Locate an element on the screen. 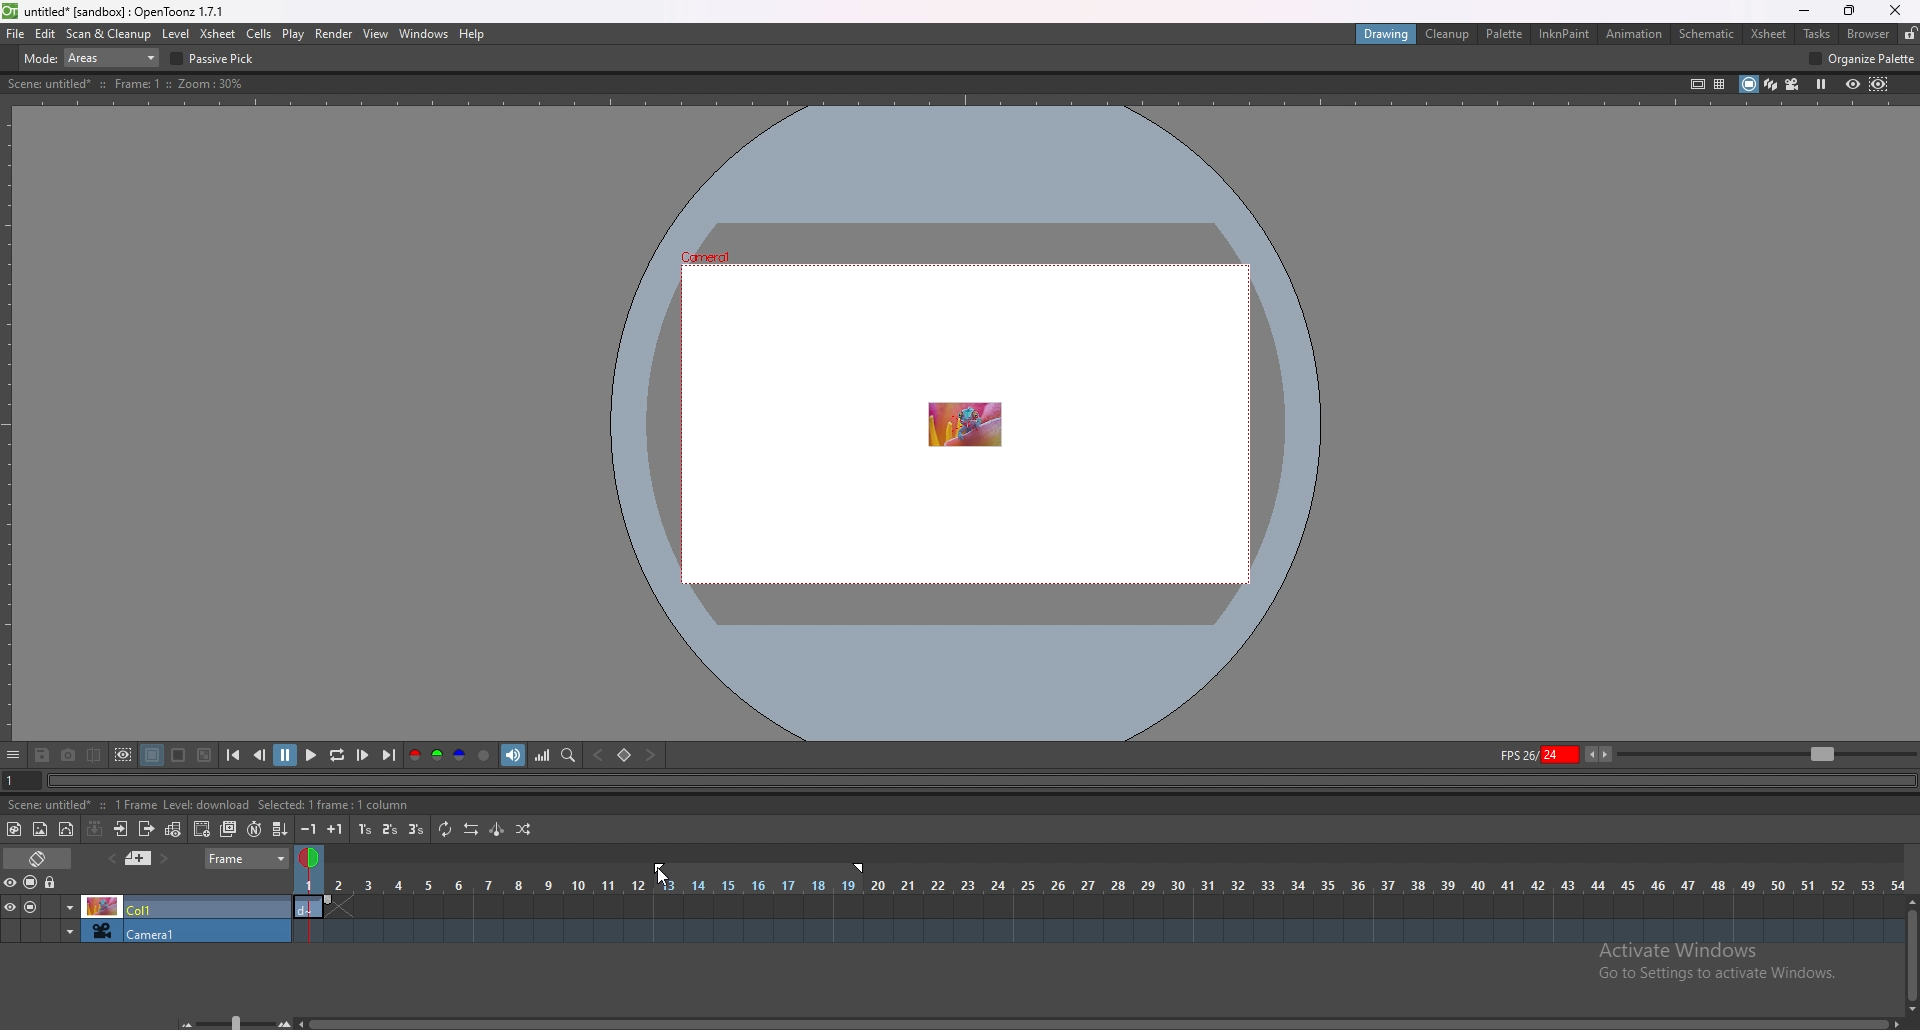  add memo is located at coordinates (111, 858).